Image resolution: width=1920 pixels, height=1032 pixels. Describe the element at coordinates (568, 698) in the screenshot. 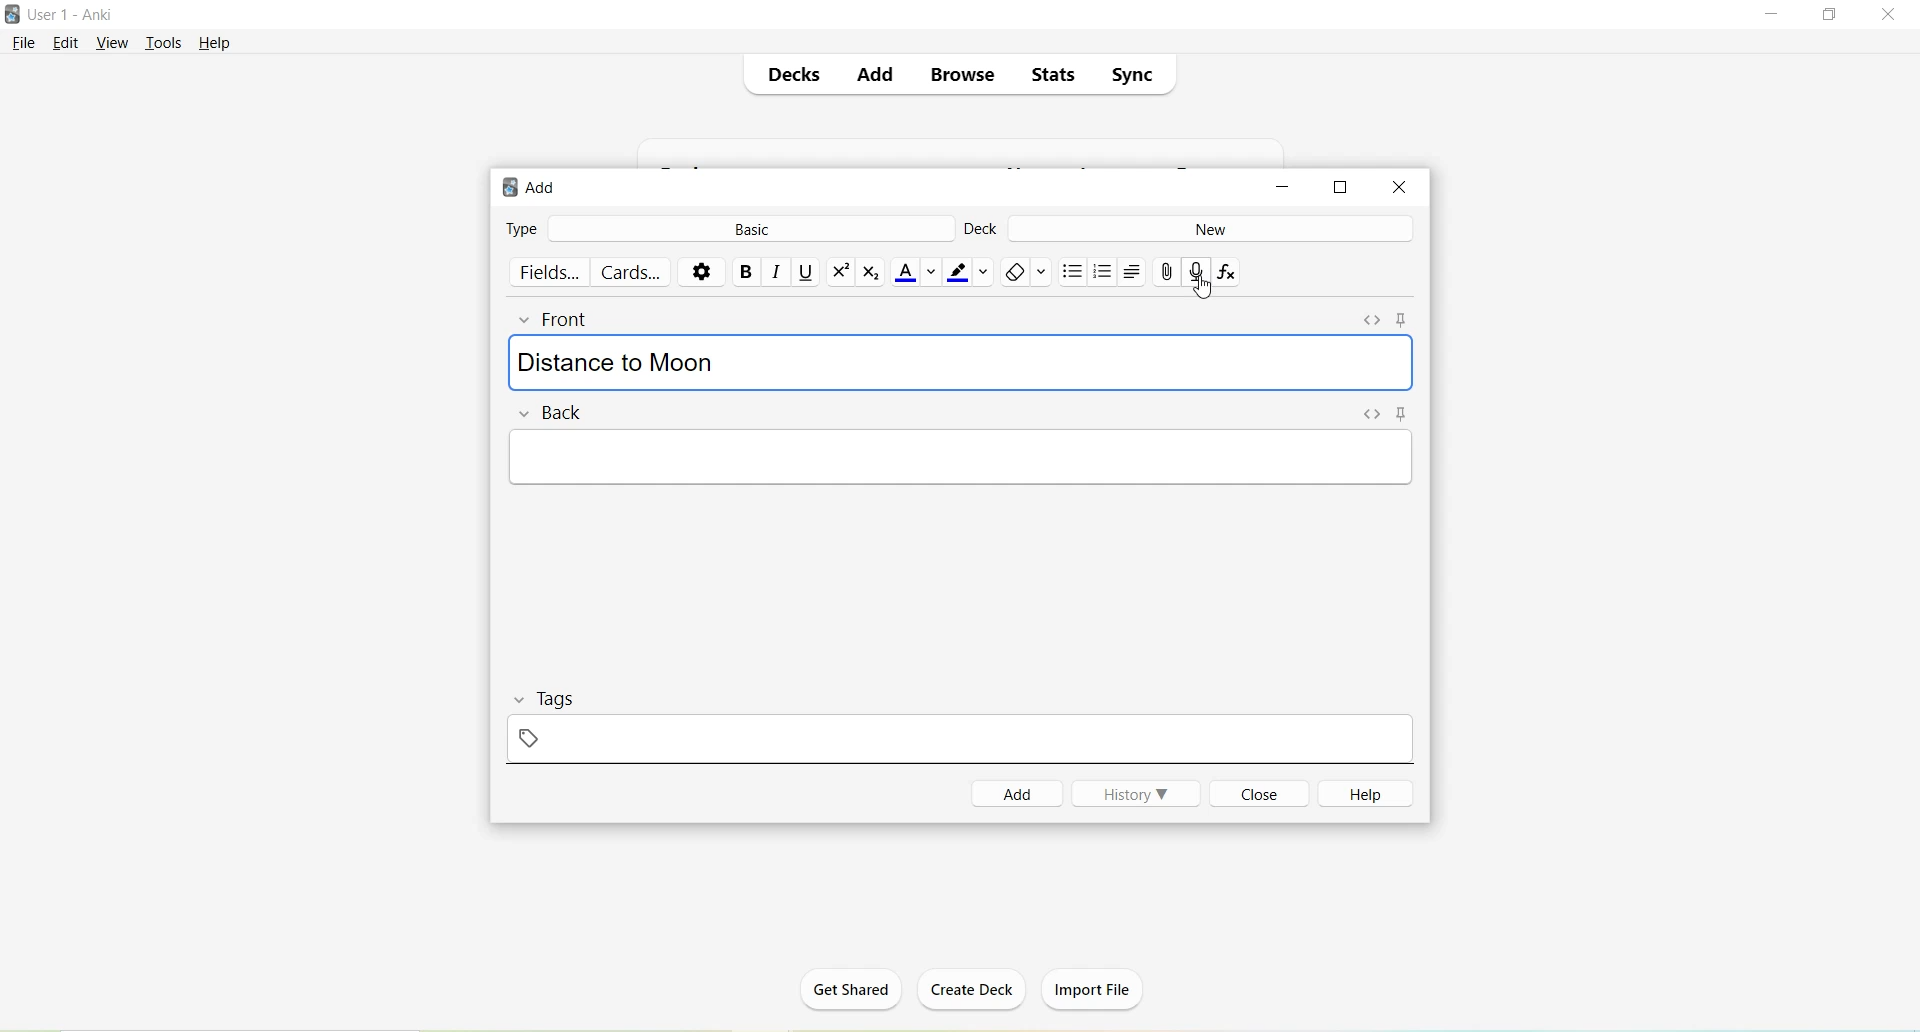

I see `Tags` at that location.